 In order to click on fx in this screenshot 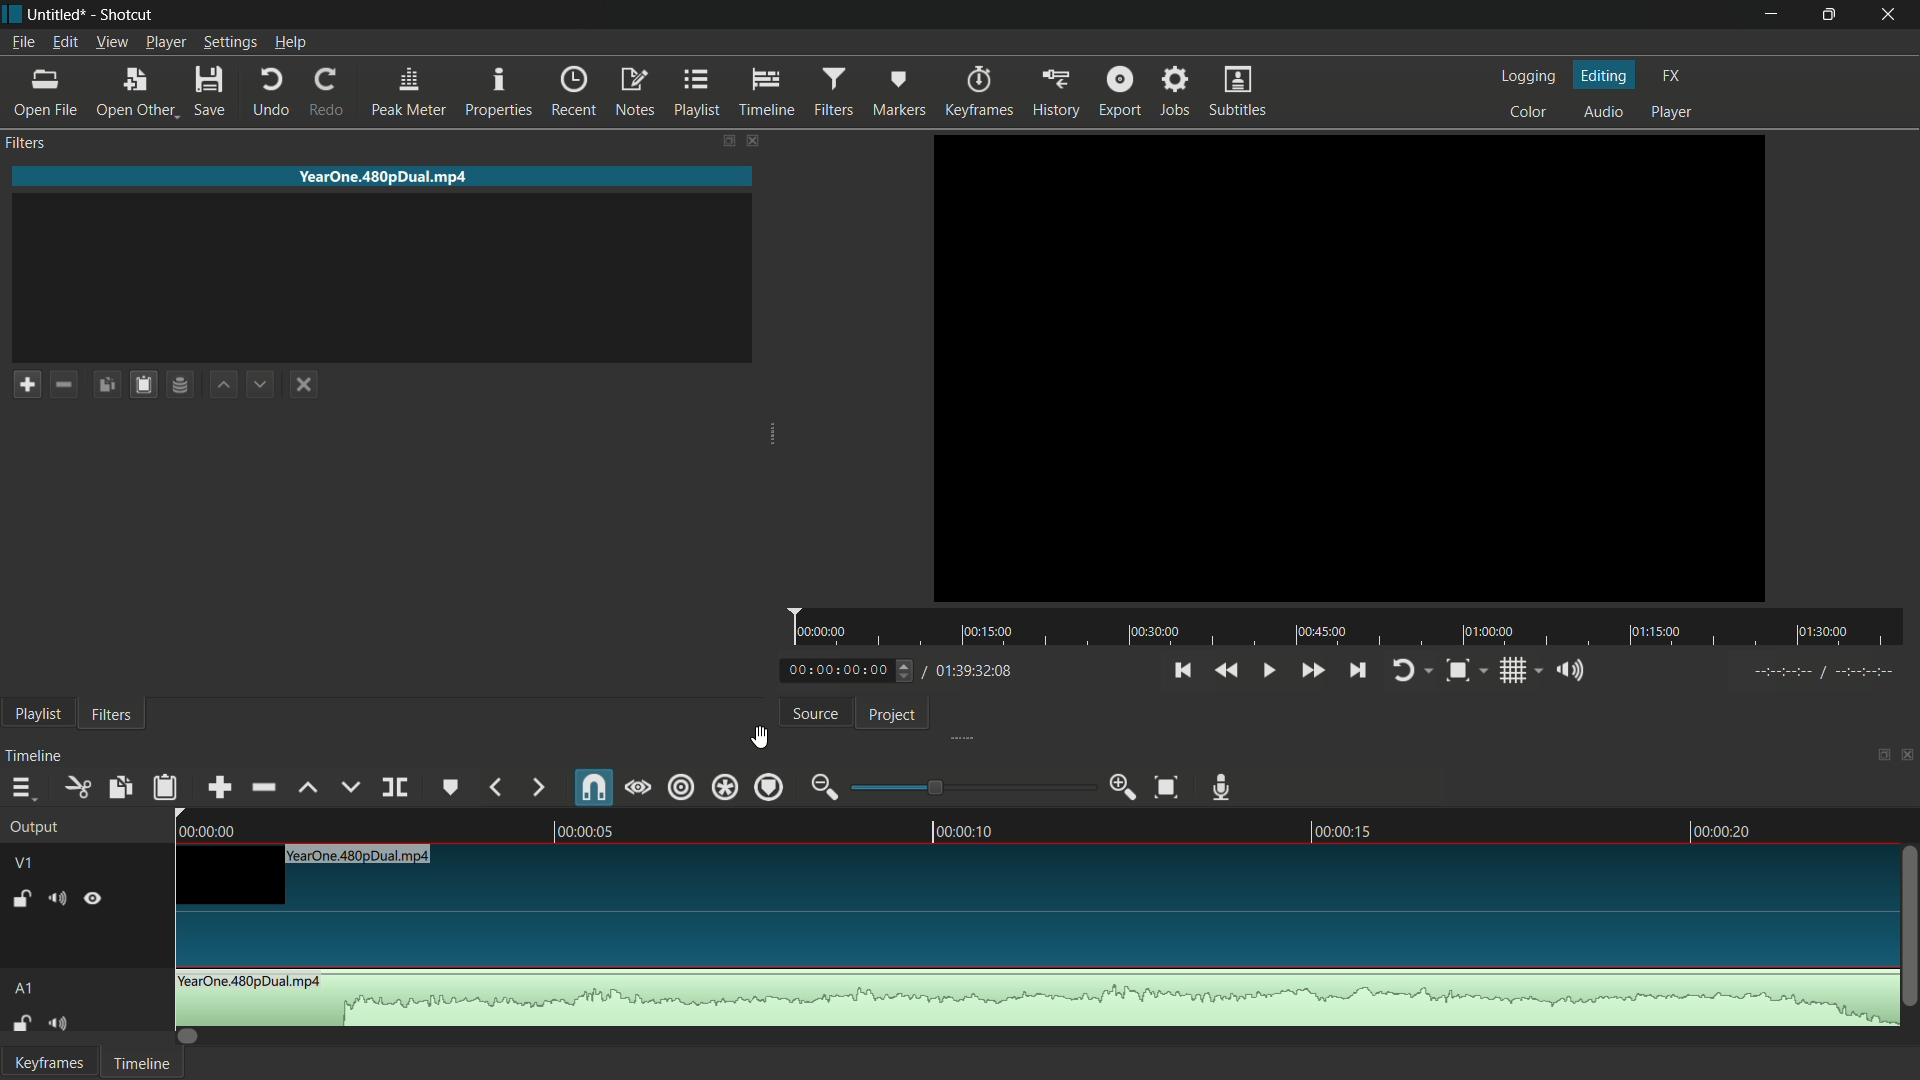, I will do `click(1670, 75)`.